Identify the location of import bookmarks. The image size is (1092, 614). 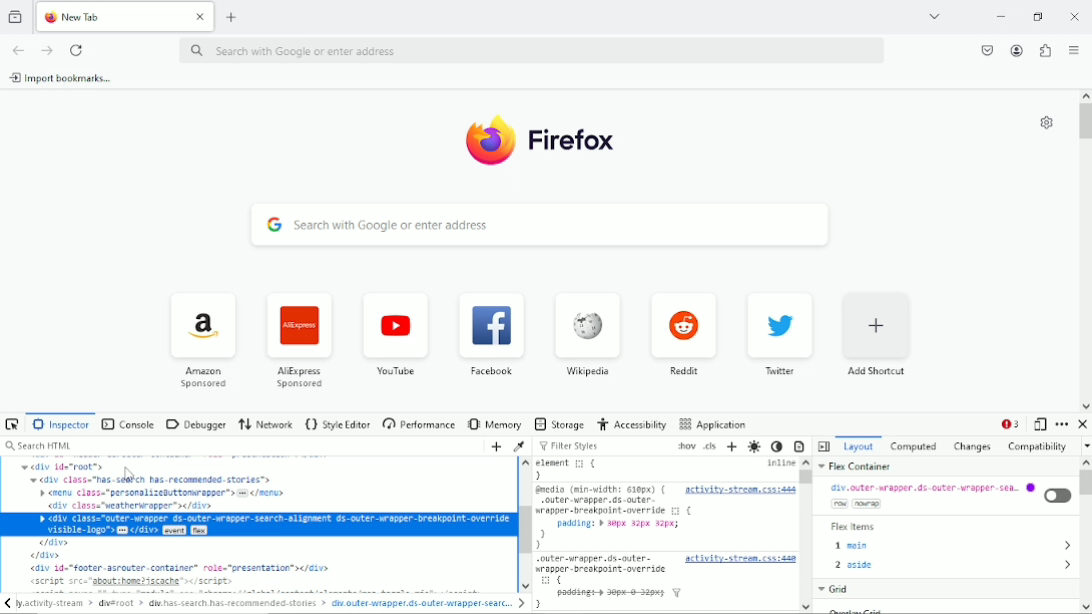
(67, 78).